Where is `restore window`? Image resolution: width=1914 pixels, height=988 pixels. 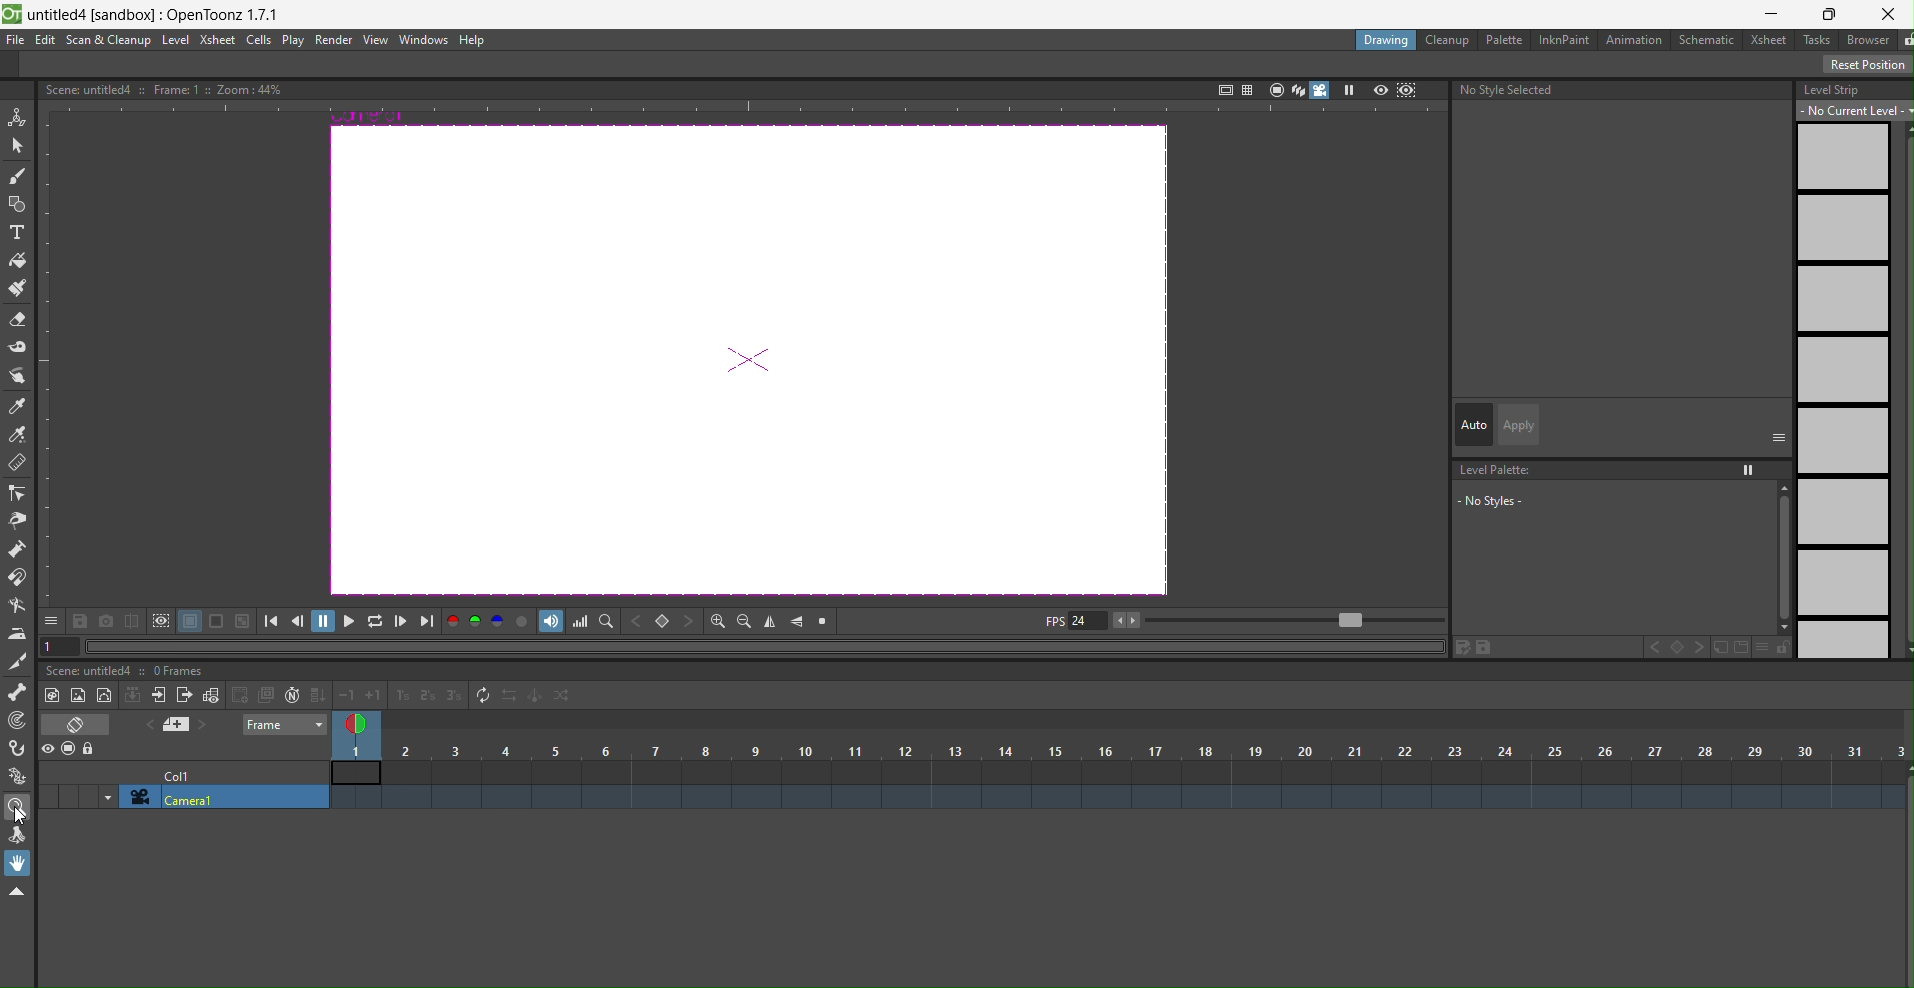 restore window is located at coordinates (1830, 14).